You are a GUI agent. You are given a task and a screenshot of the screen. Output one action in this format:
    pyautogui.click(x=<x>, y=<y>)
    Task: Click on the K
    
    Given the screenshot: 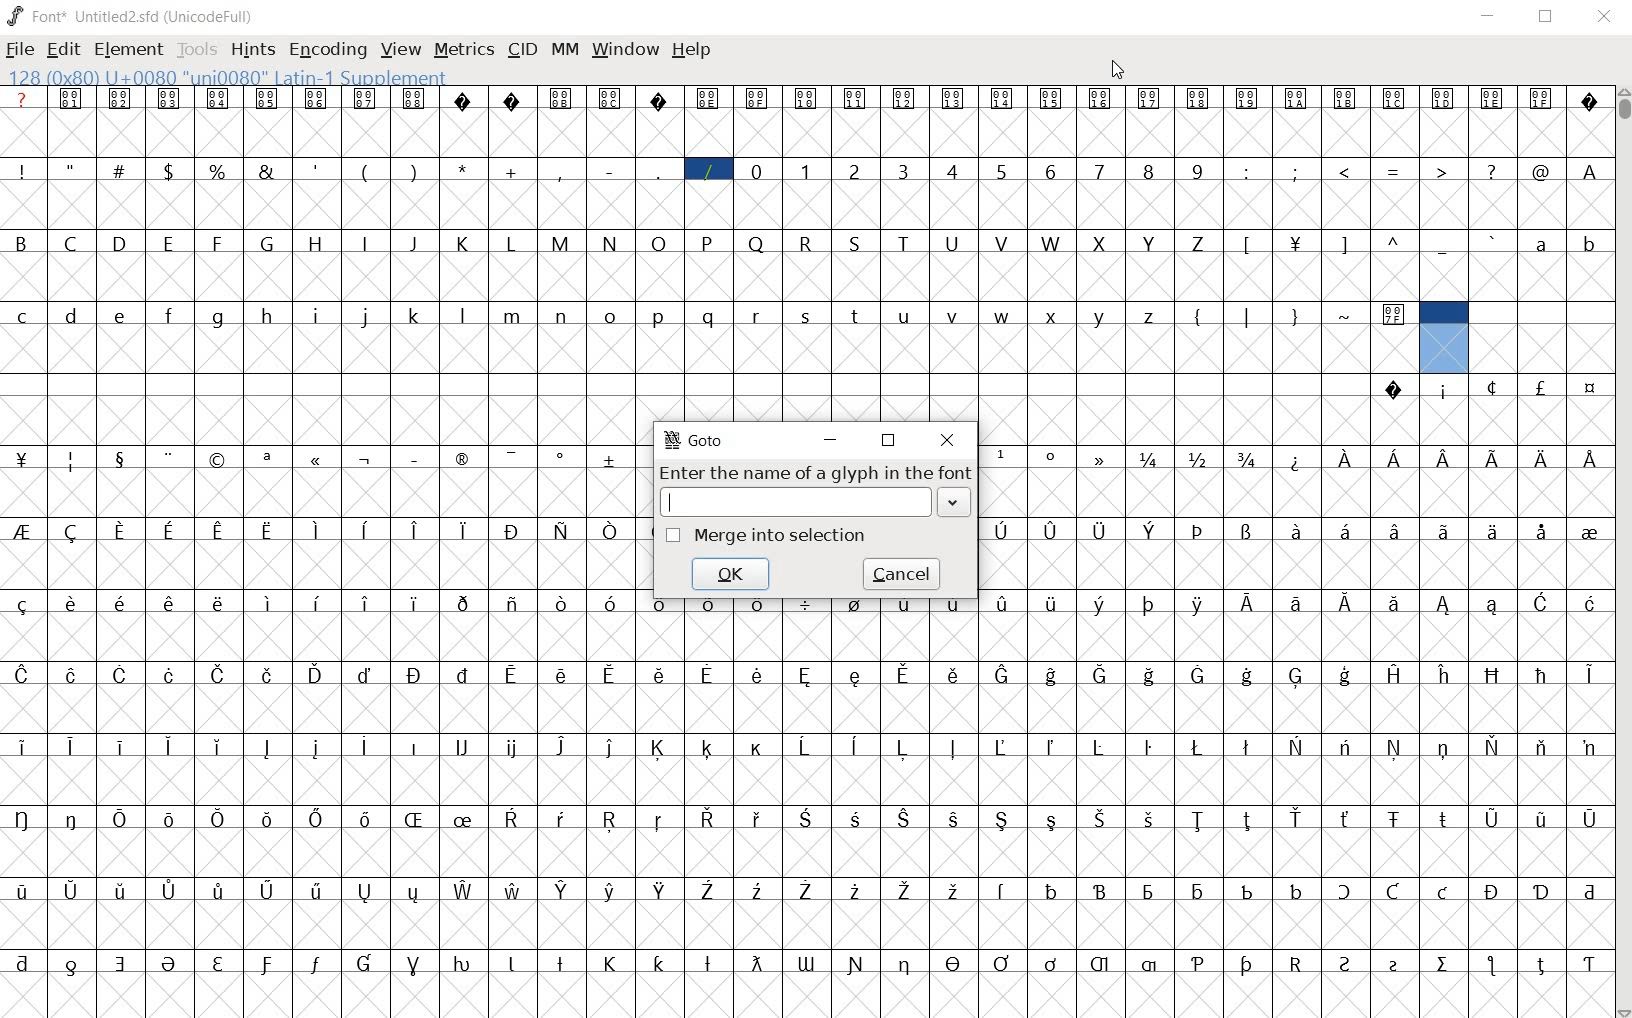 What is the action you would take?
    pyautogui.click(x=465, y=242)
    